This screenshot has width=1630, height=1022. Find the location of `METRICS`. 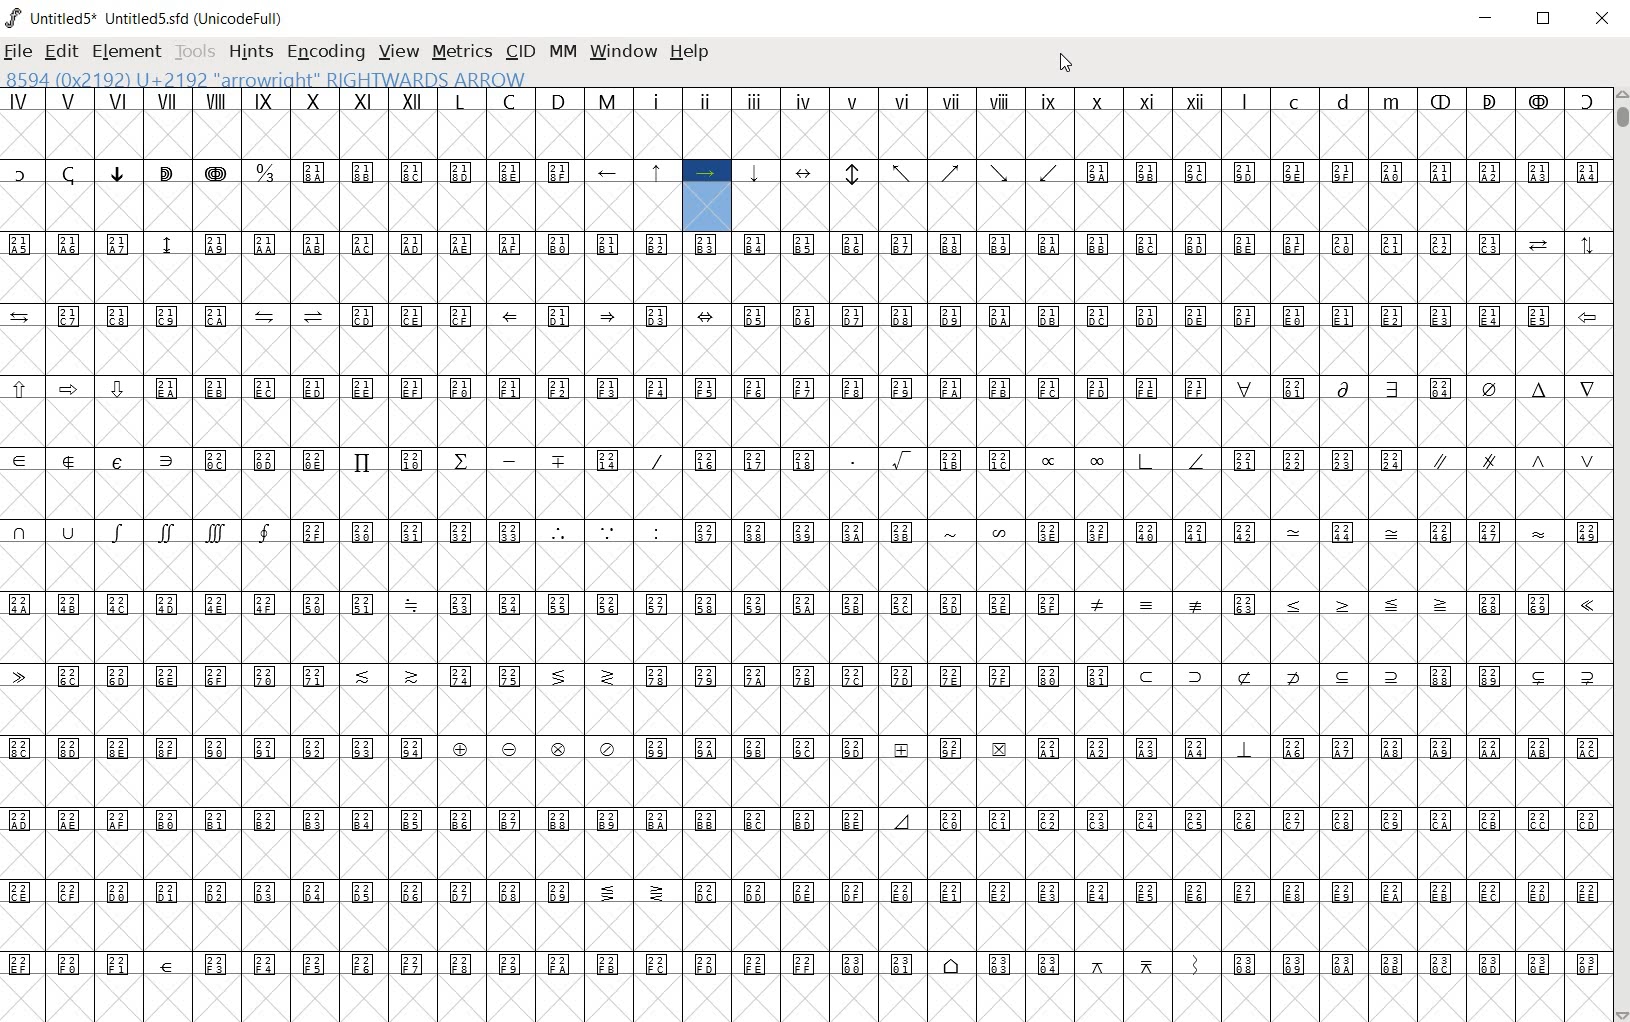

METRICS is located at coordinates (459, 53).